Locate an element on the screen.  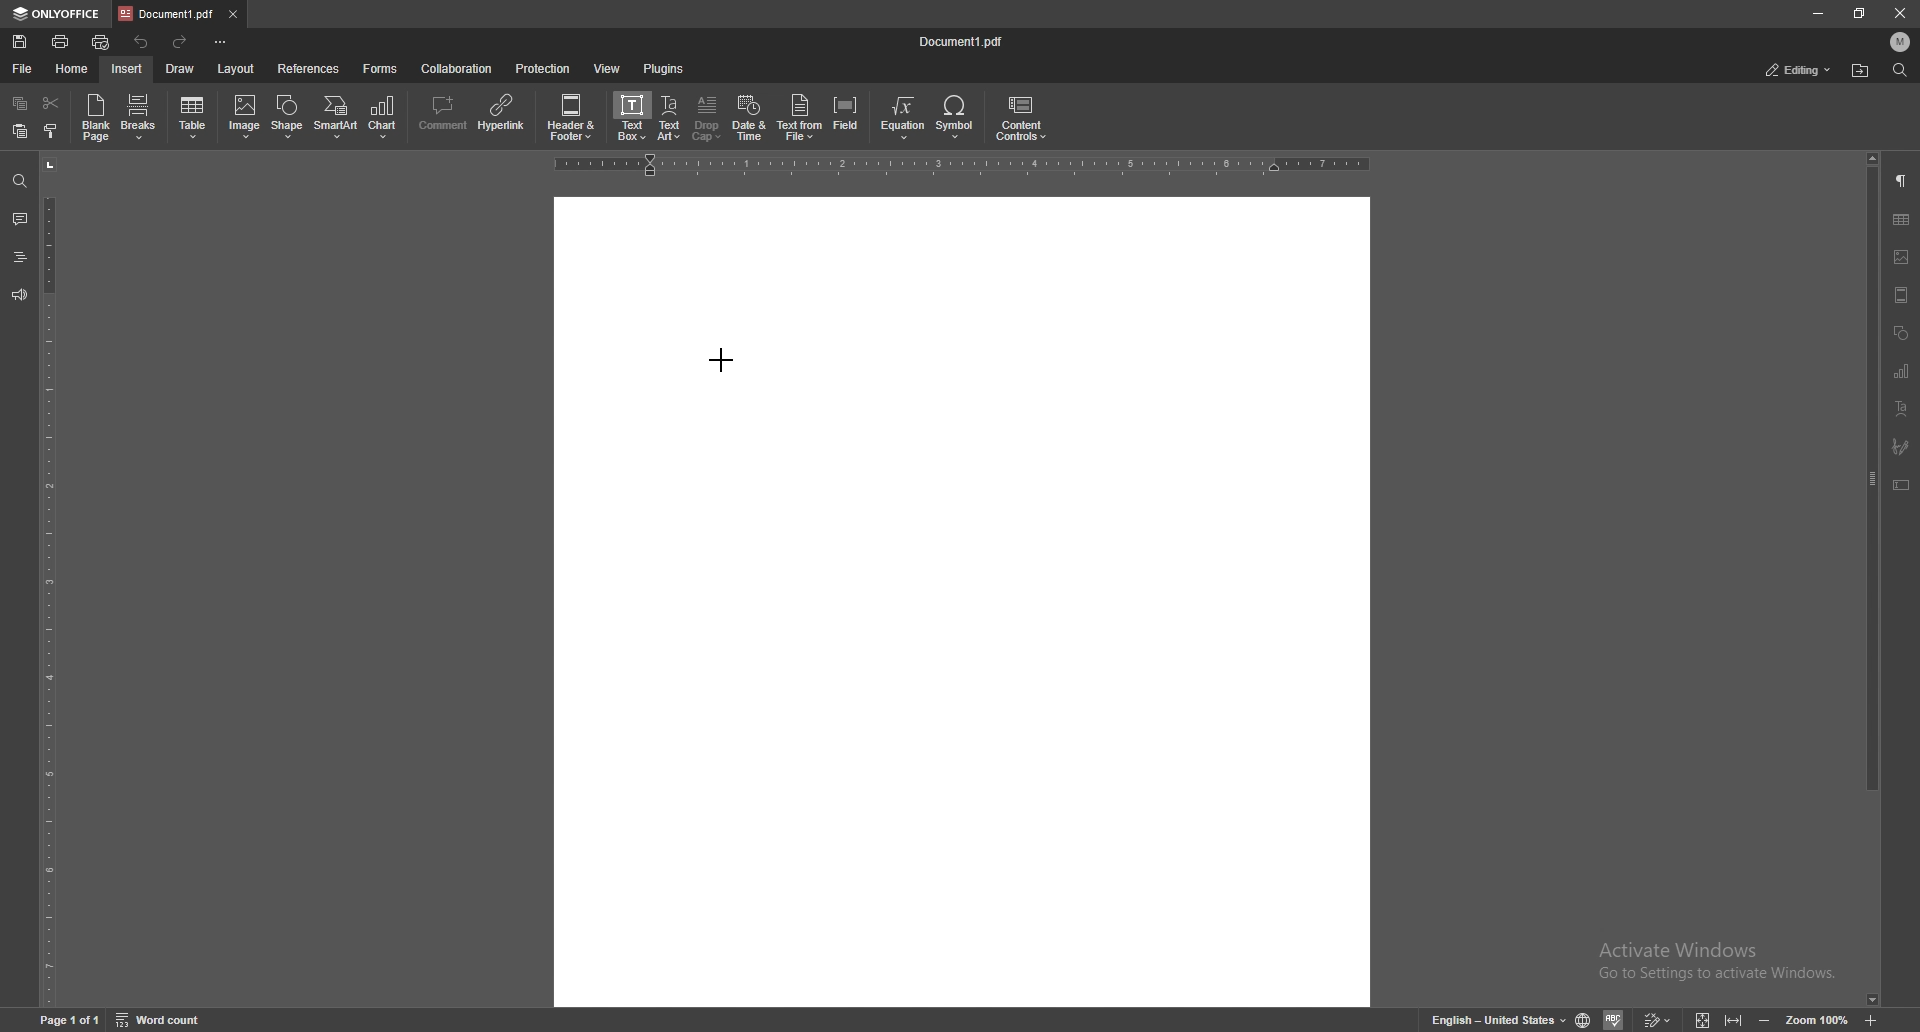
track changes is located at coordinates (1656, 1020).